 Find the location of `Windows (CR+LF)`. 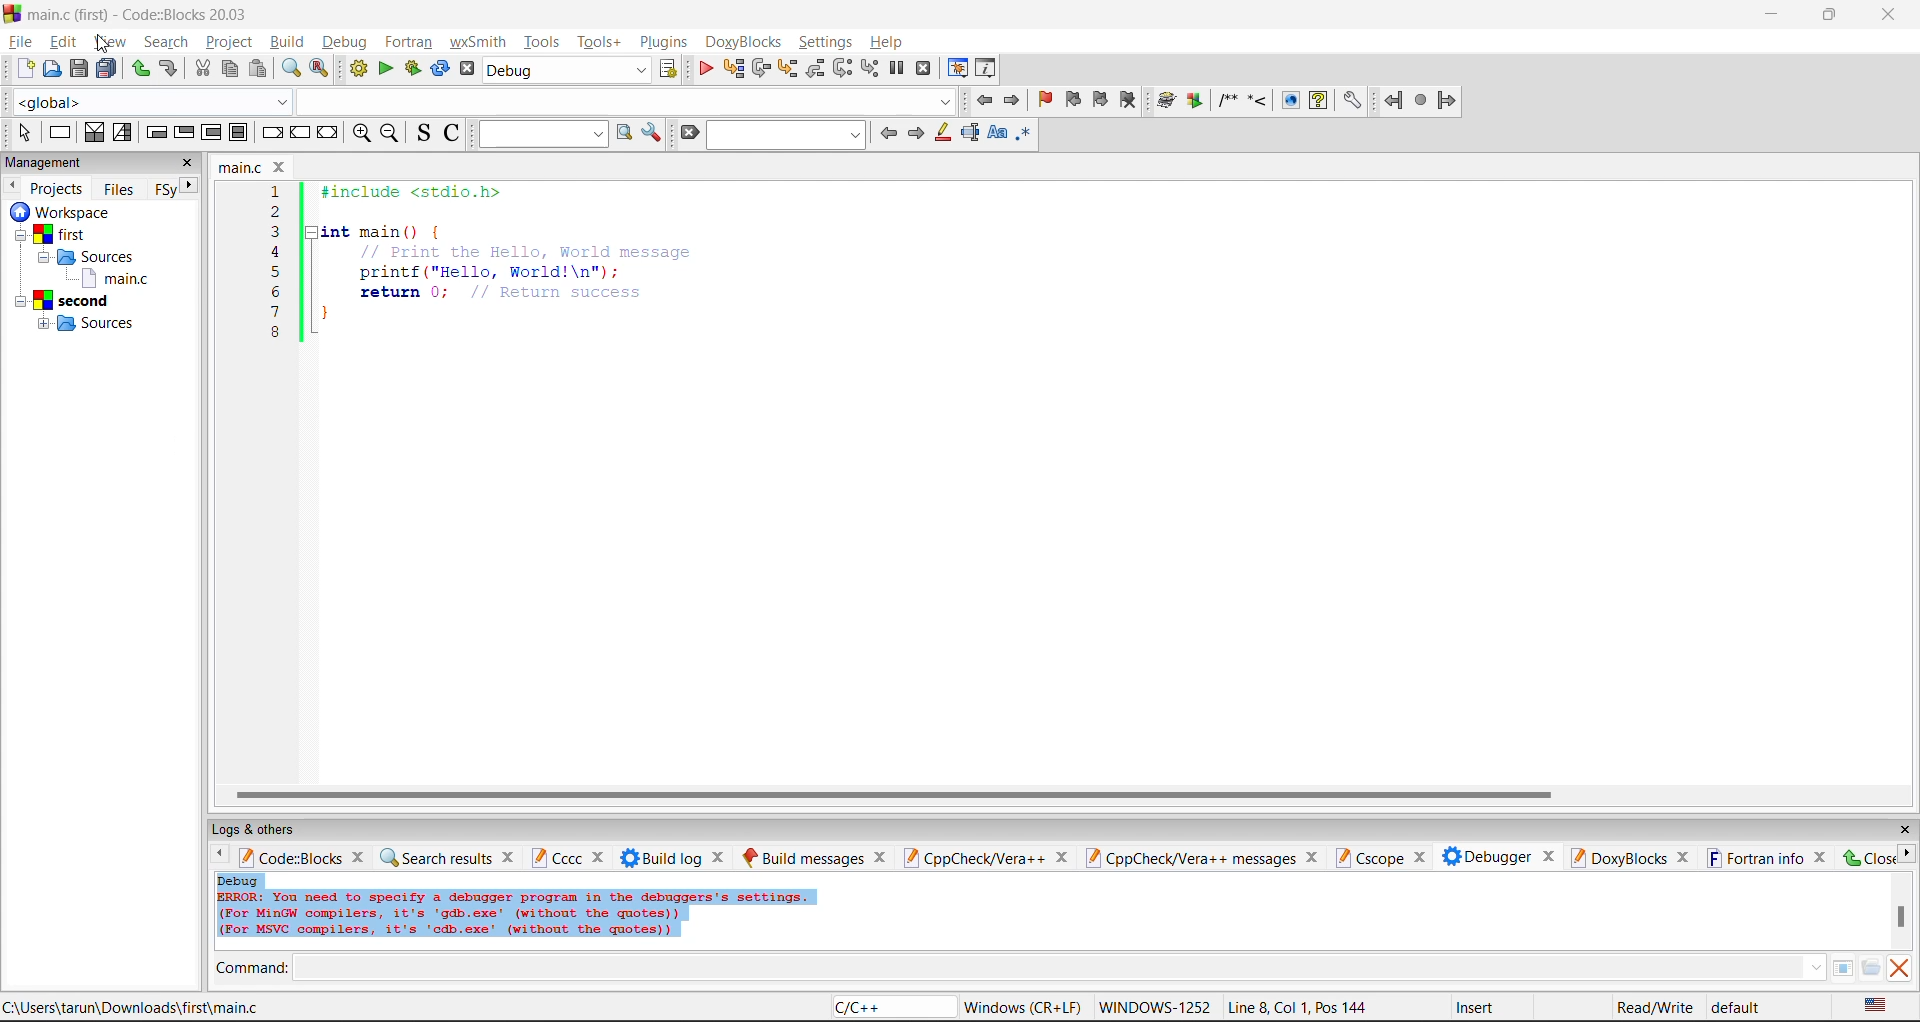

Windows (CR+LF) is located at coordinates (1022, 1005).